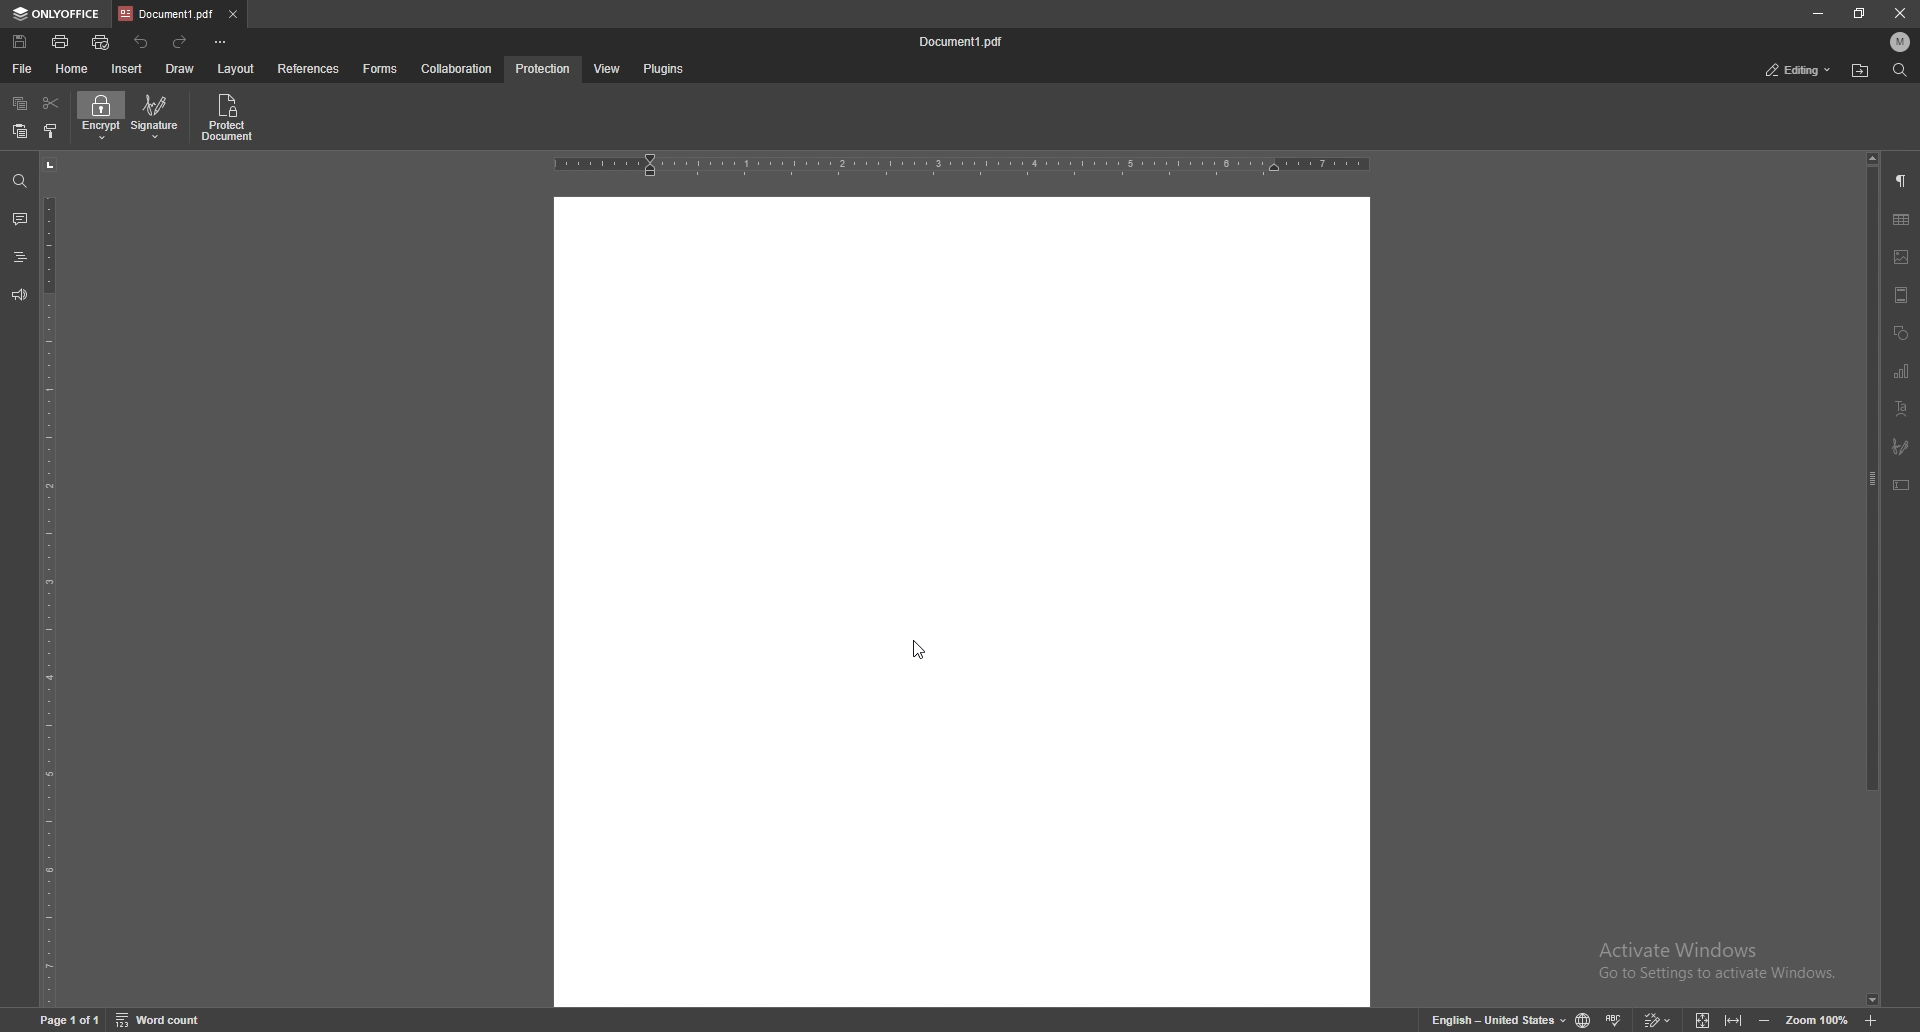  What do you see at coordinates (219, 43) in the screenshot?
I see `customize toolbar` at bounding box center [219, 43].